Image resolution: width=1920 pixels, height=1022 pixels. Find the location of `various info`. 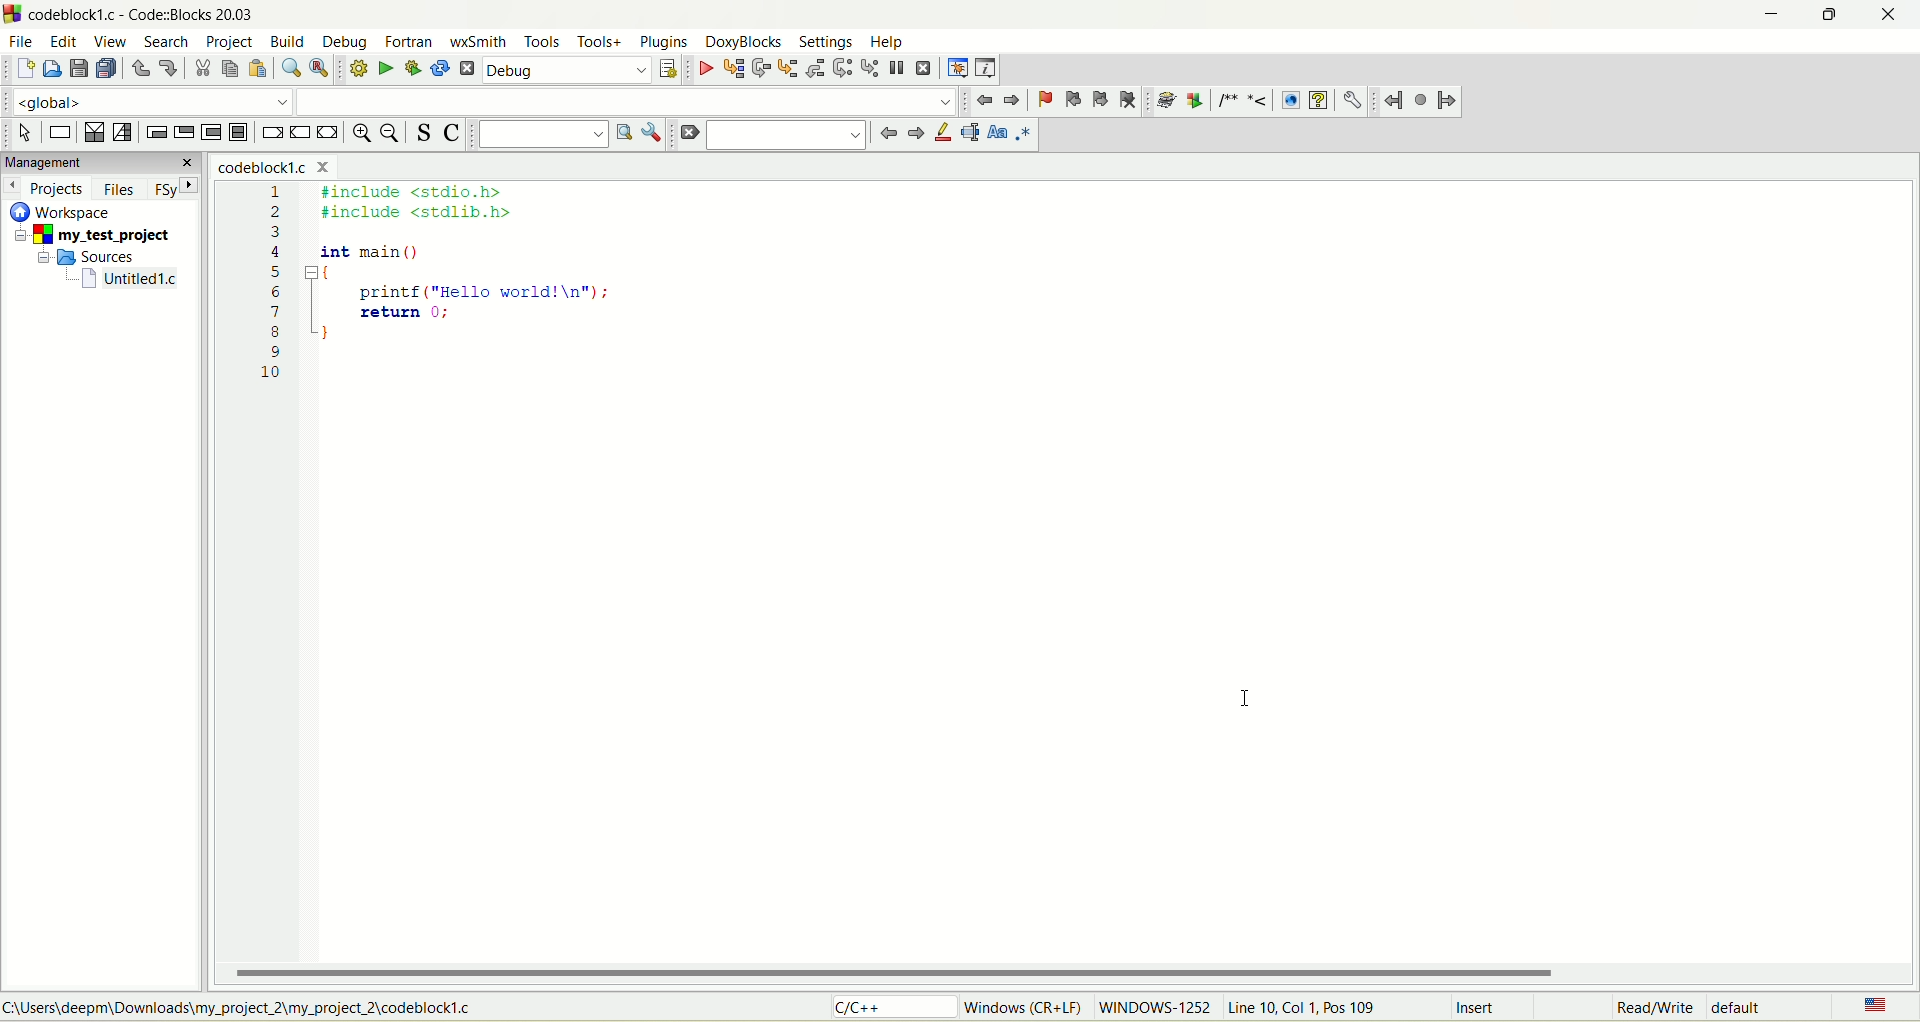

various info is located at coordinates (984, 66).